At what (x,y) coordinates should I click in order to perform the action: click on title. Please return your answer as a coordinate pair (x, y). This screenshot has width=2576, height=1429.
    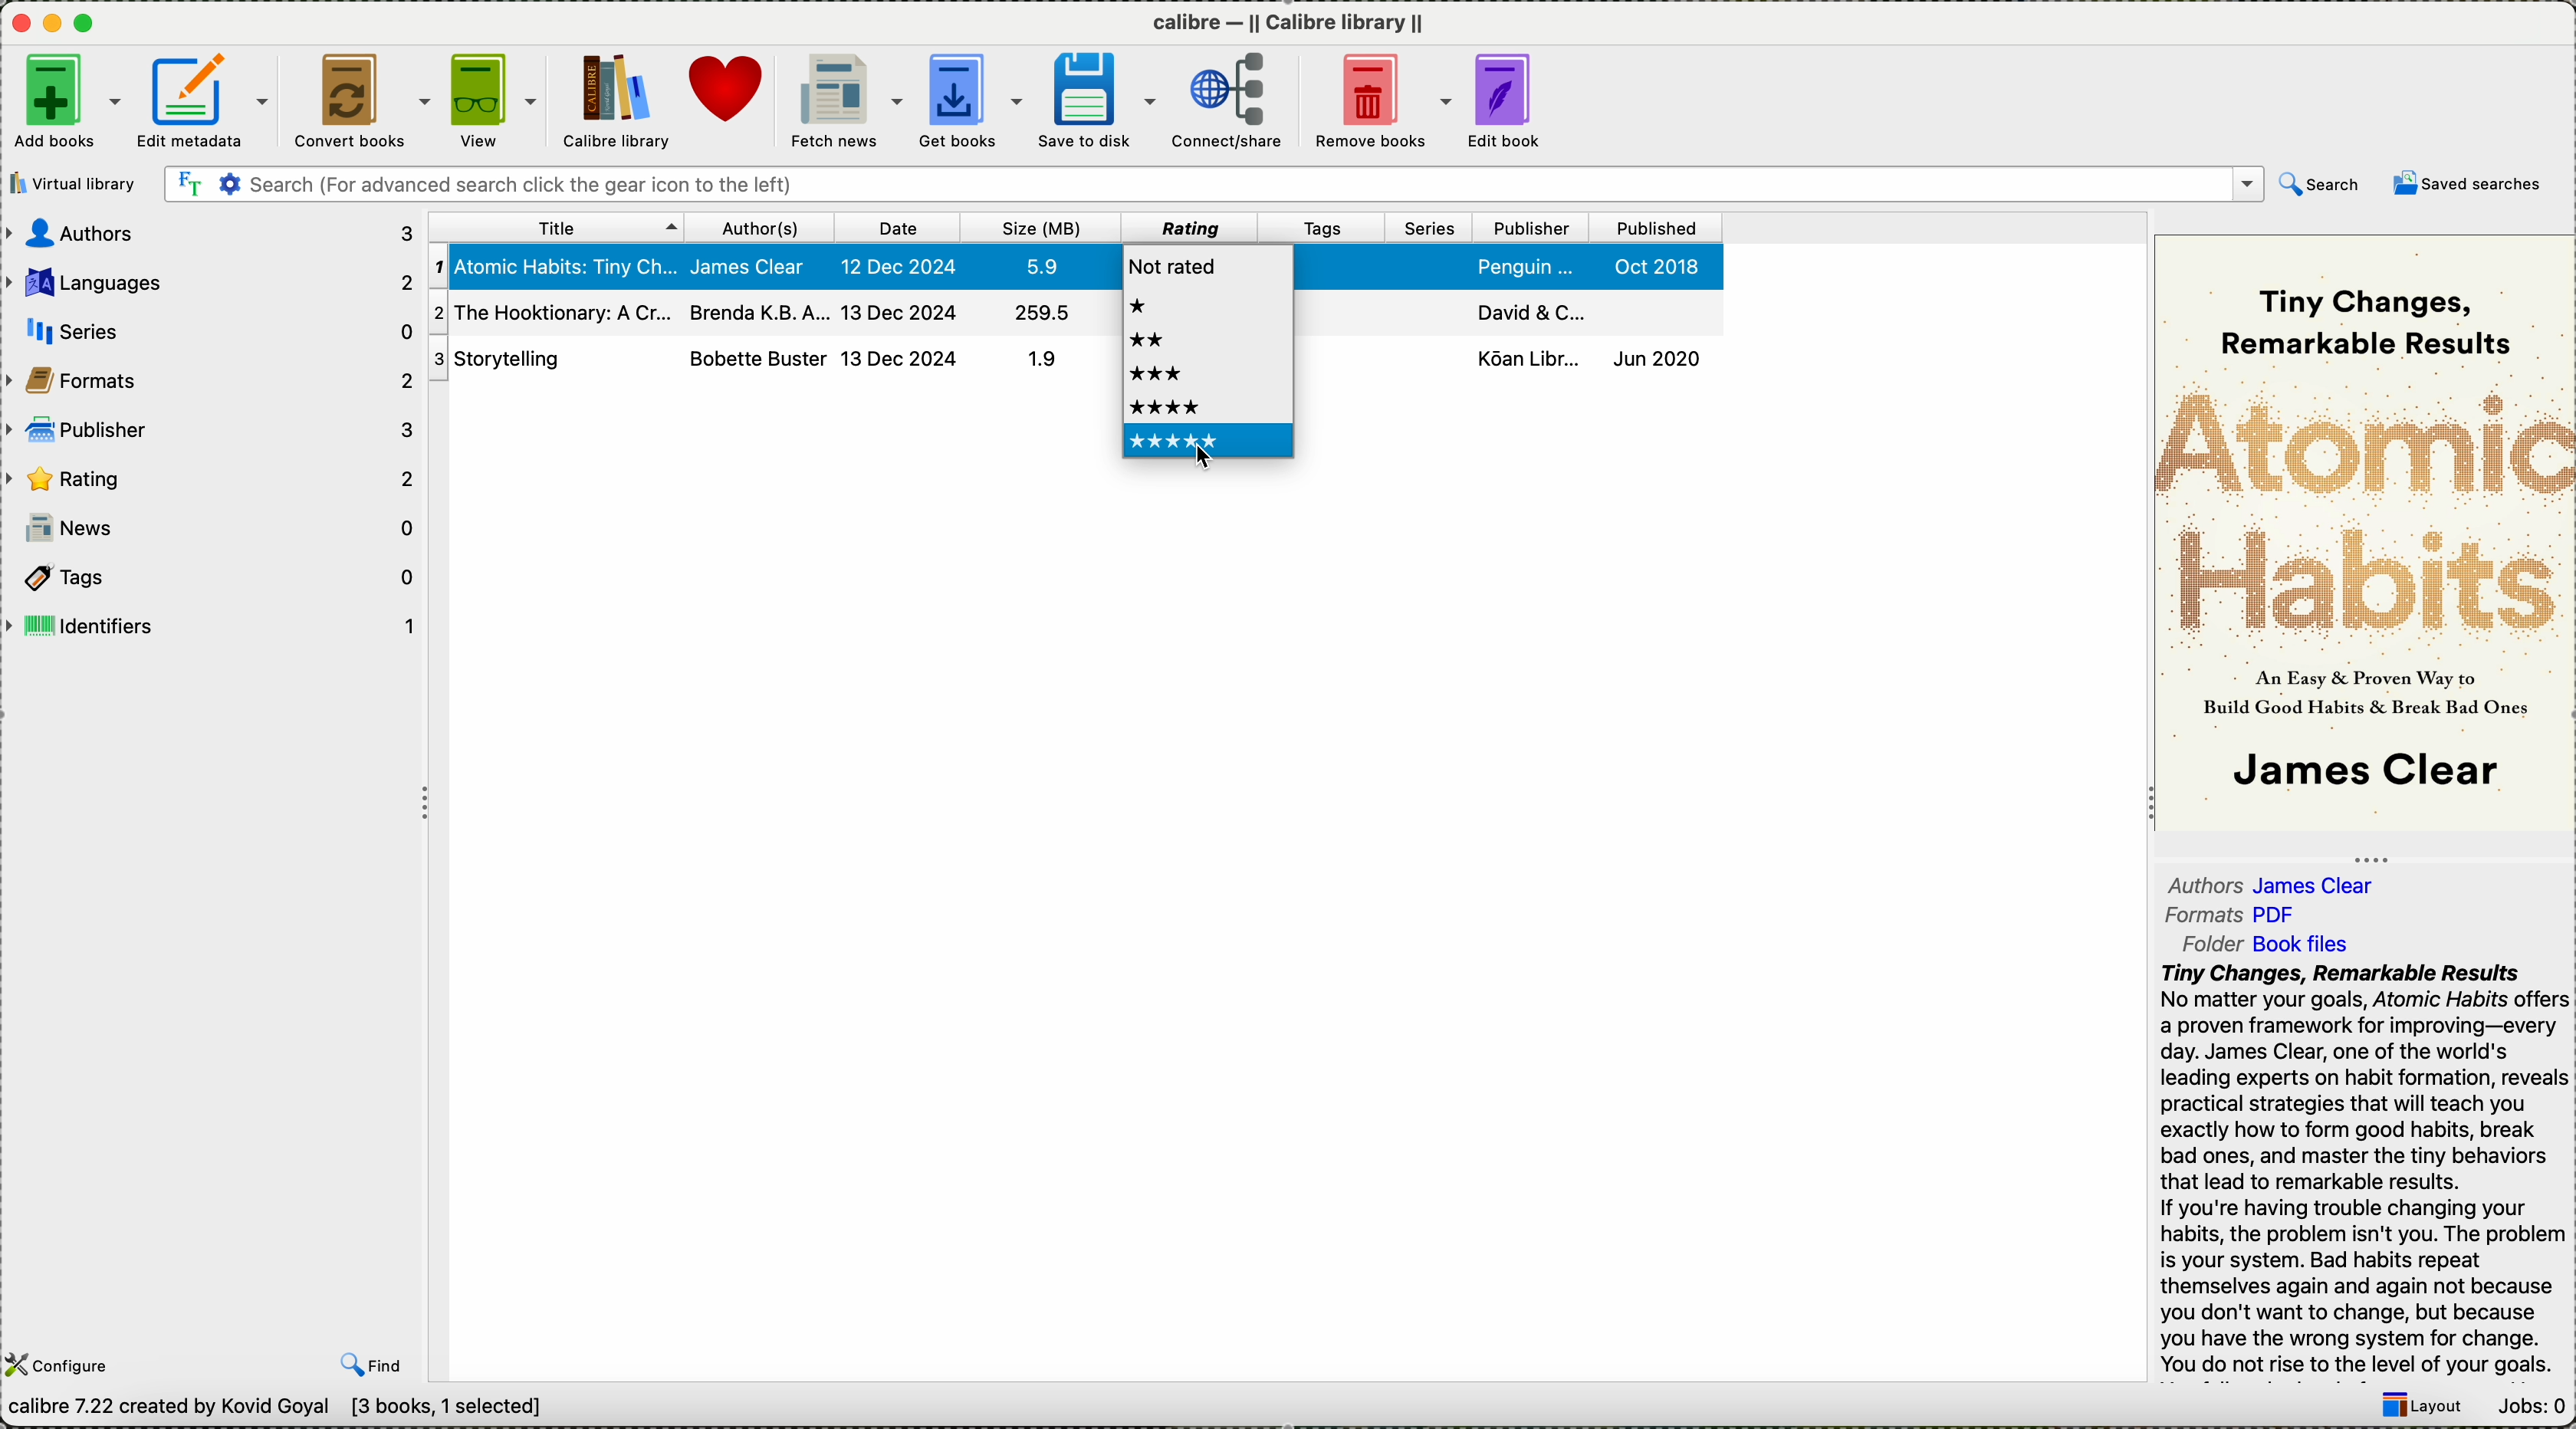
    Looking at the image, I should click on (555, 226).